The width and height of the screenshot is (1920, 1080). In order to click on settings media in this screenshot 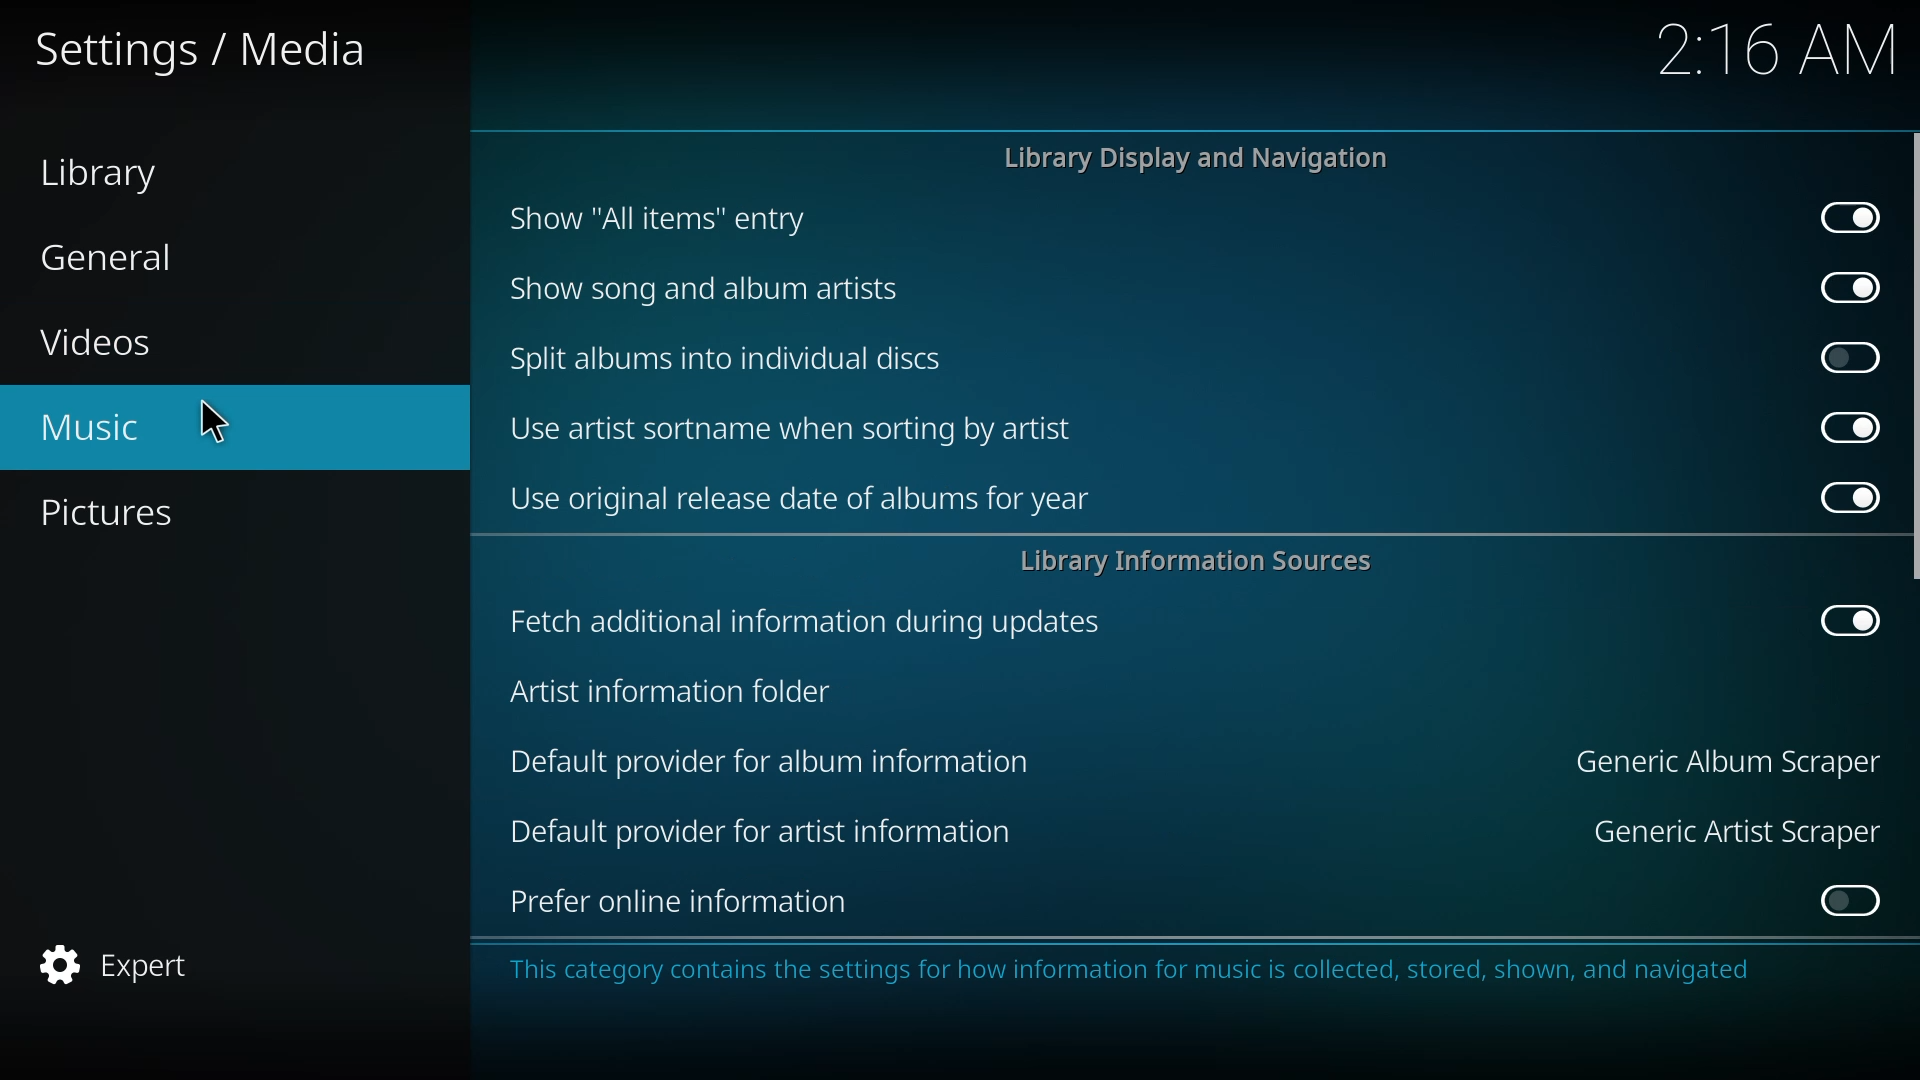, I will do `click(198, 47)`.